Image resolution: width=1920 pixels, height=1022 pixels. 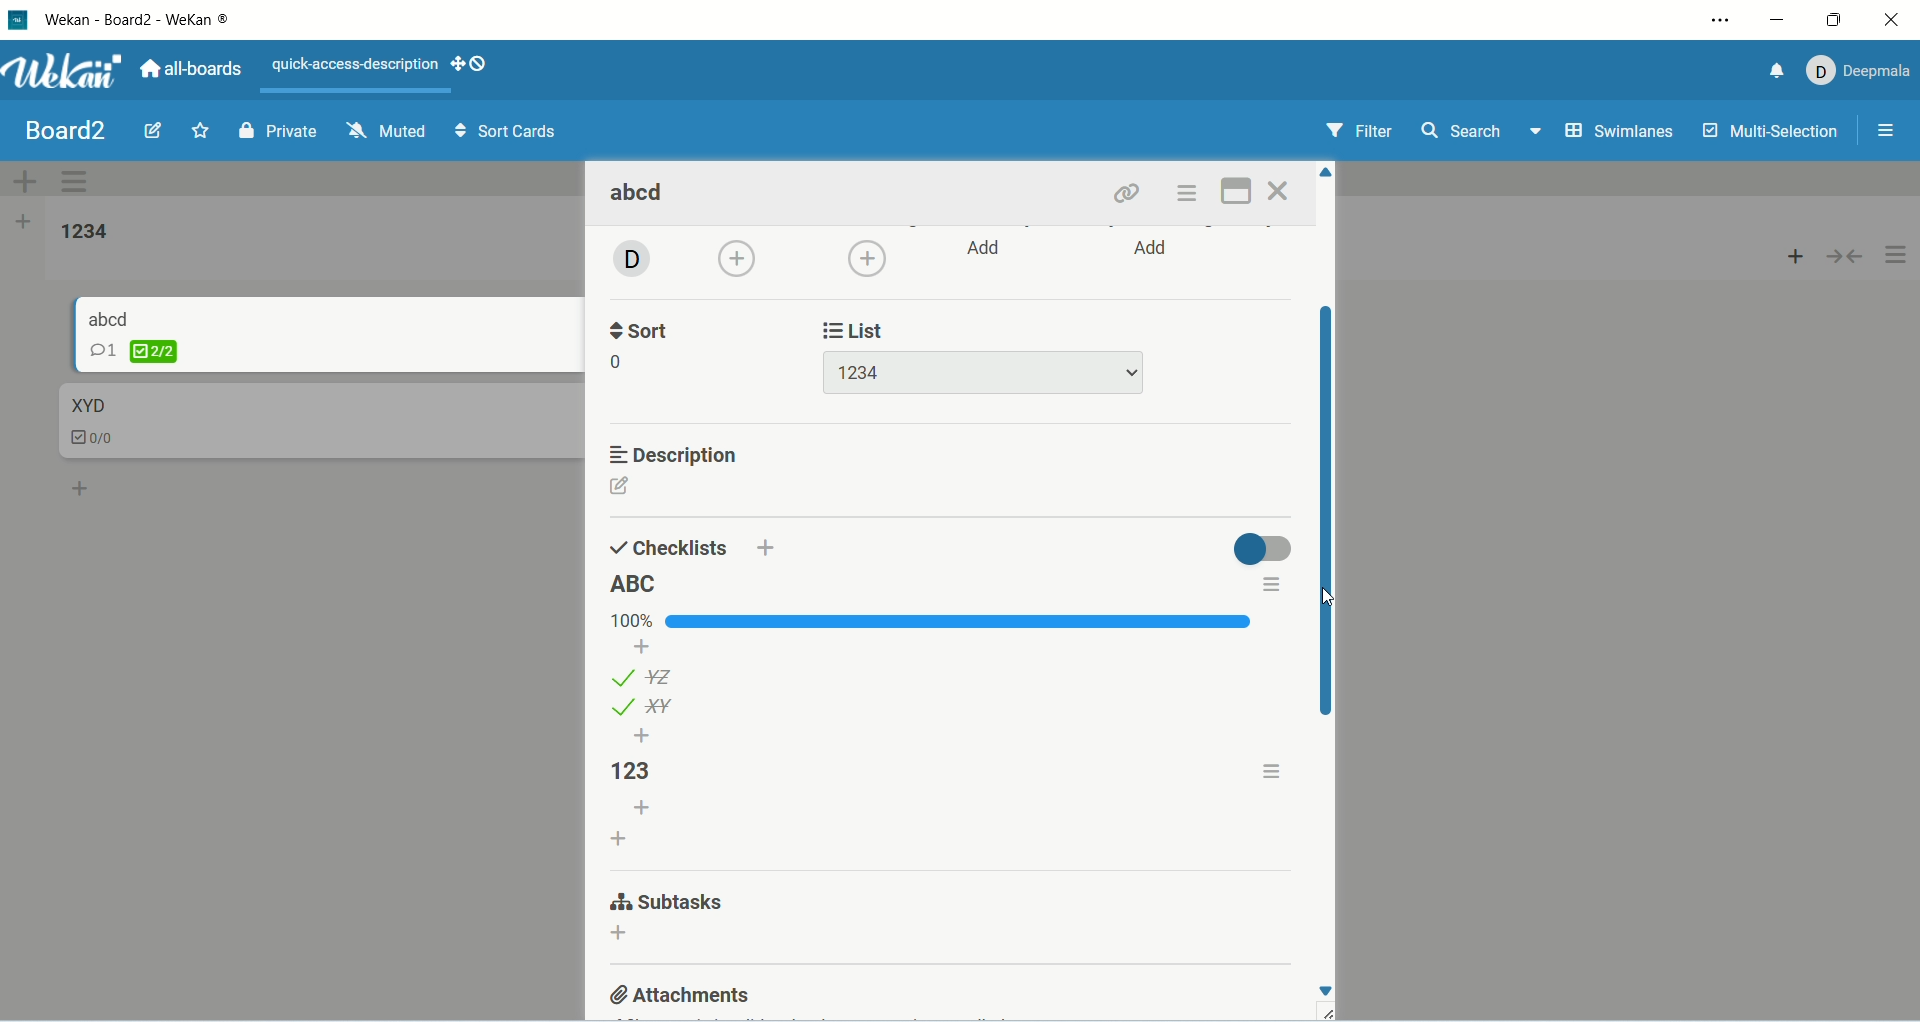 What do you see at coordinates (63, 73) in the screenshot?
I see `wekan` at bounding box center [63, 73].